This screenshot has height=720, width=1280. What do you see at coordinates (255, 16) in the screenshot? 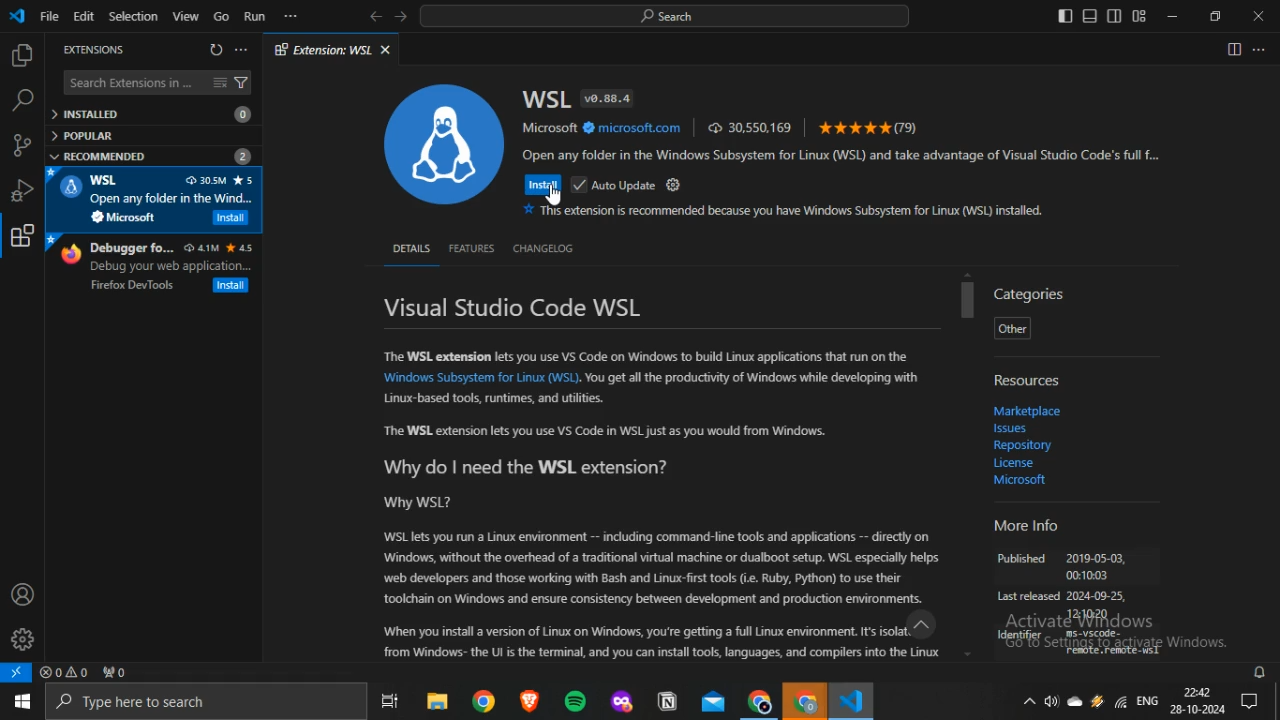
I see `Run` at bounding box center [255, 16].